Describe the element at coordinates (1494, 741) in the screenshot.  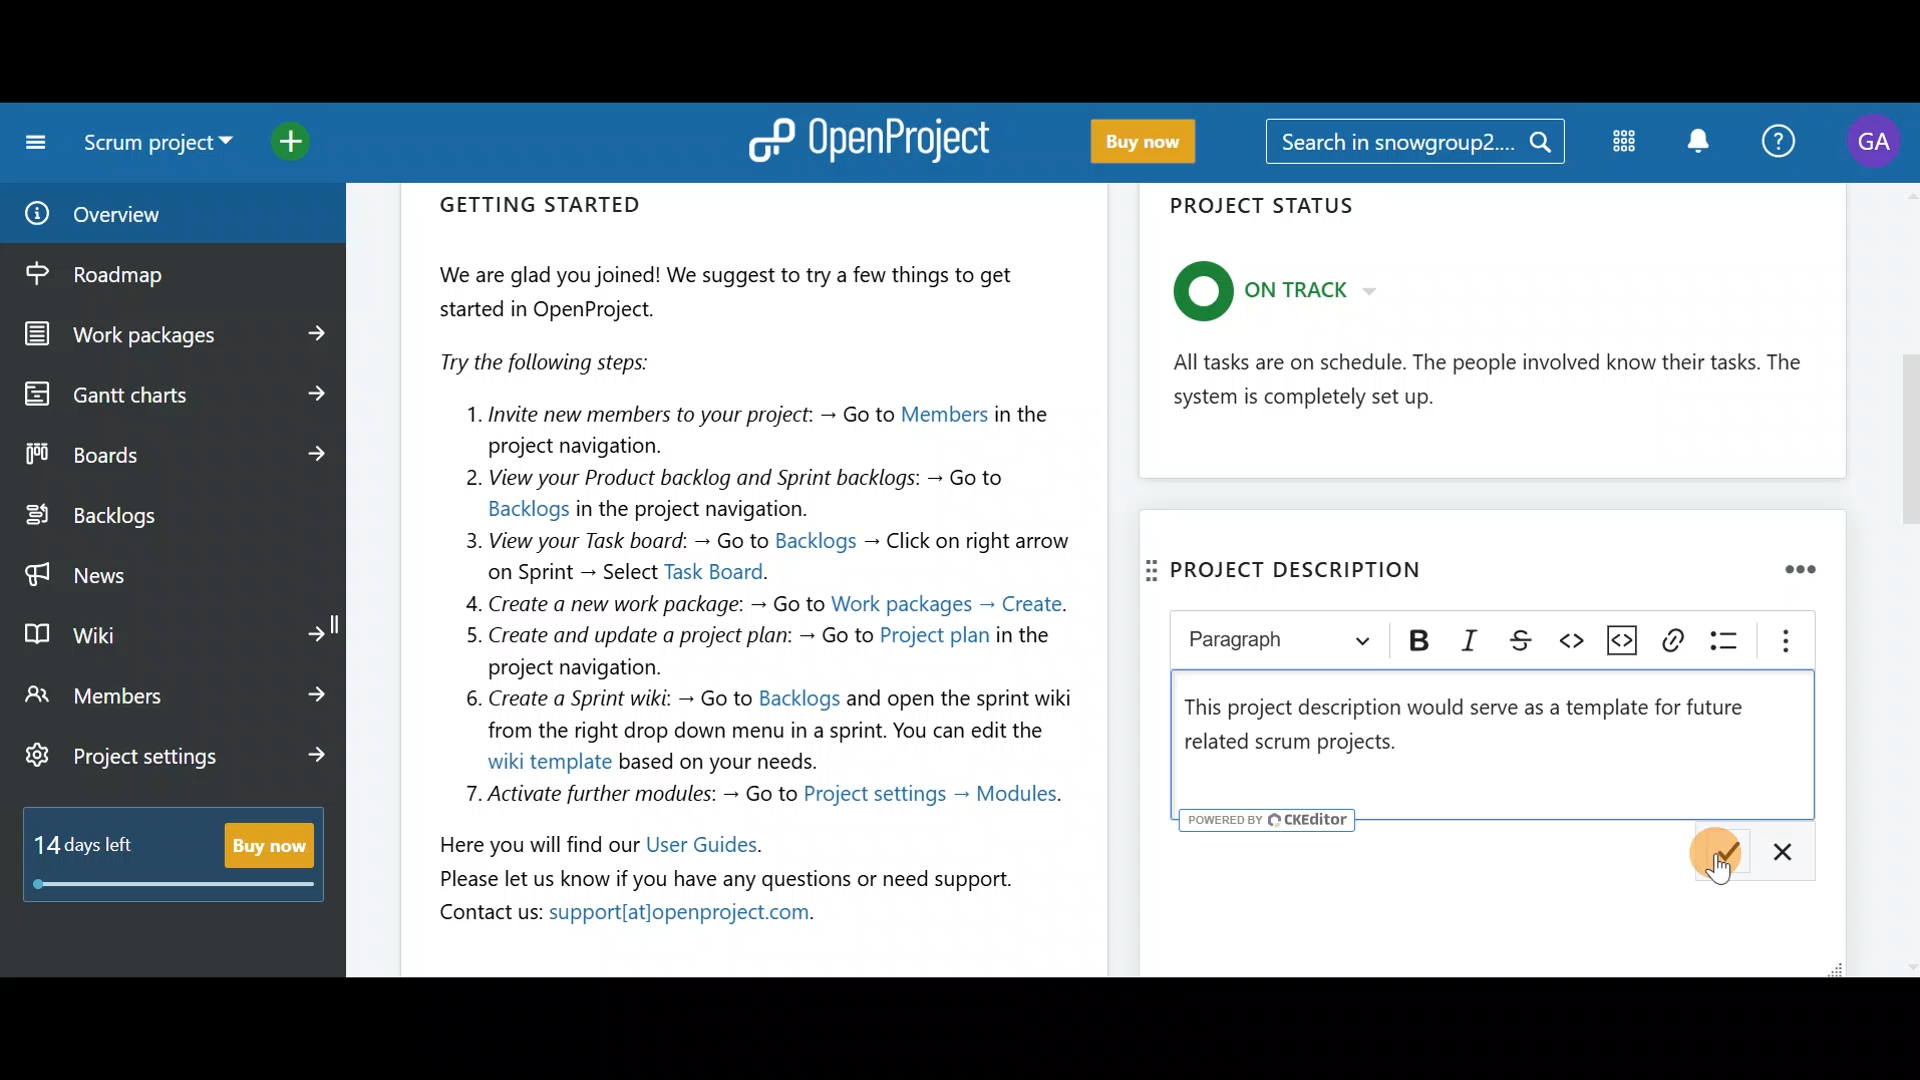
I see `Text editor` at that location.